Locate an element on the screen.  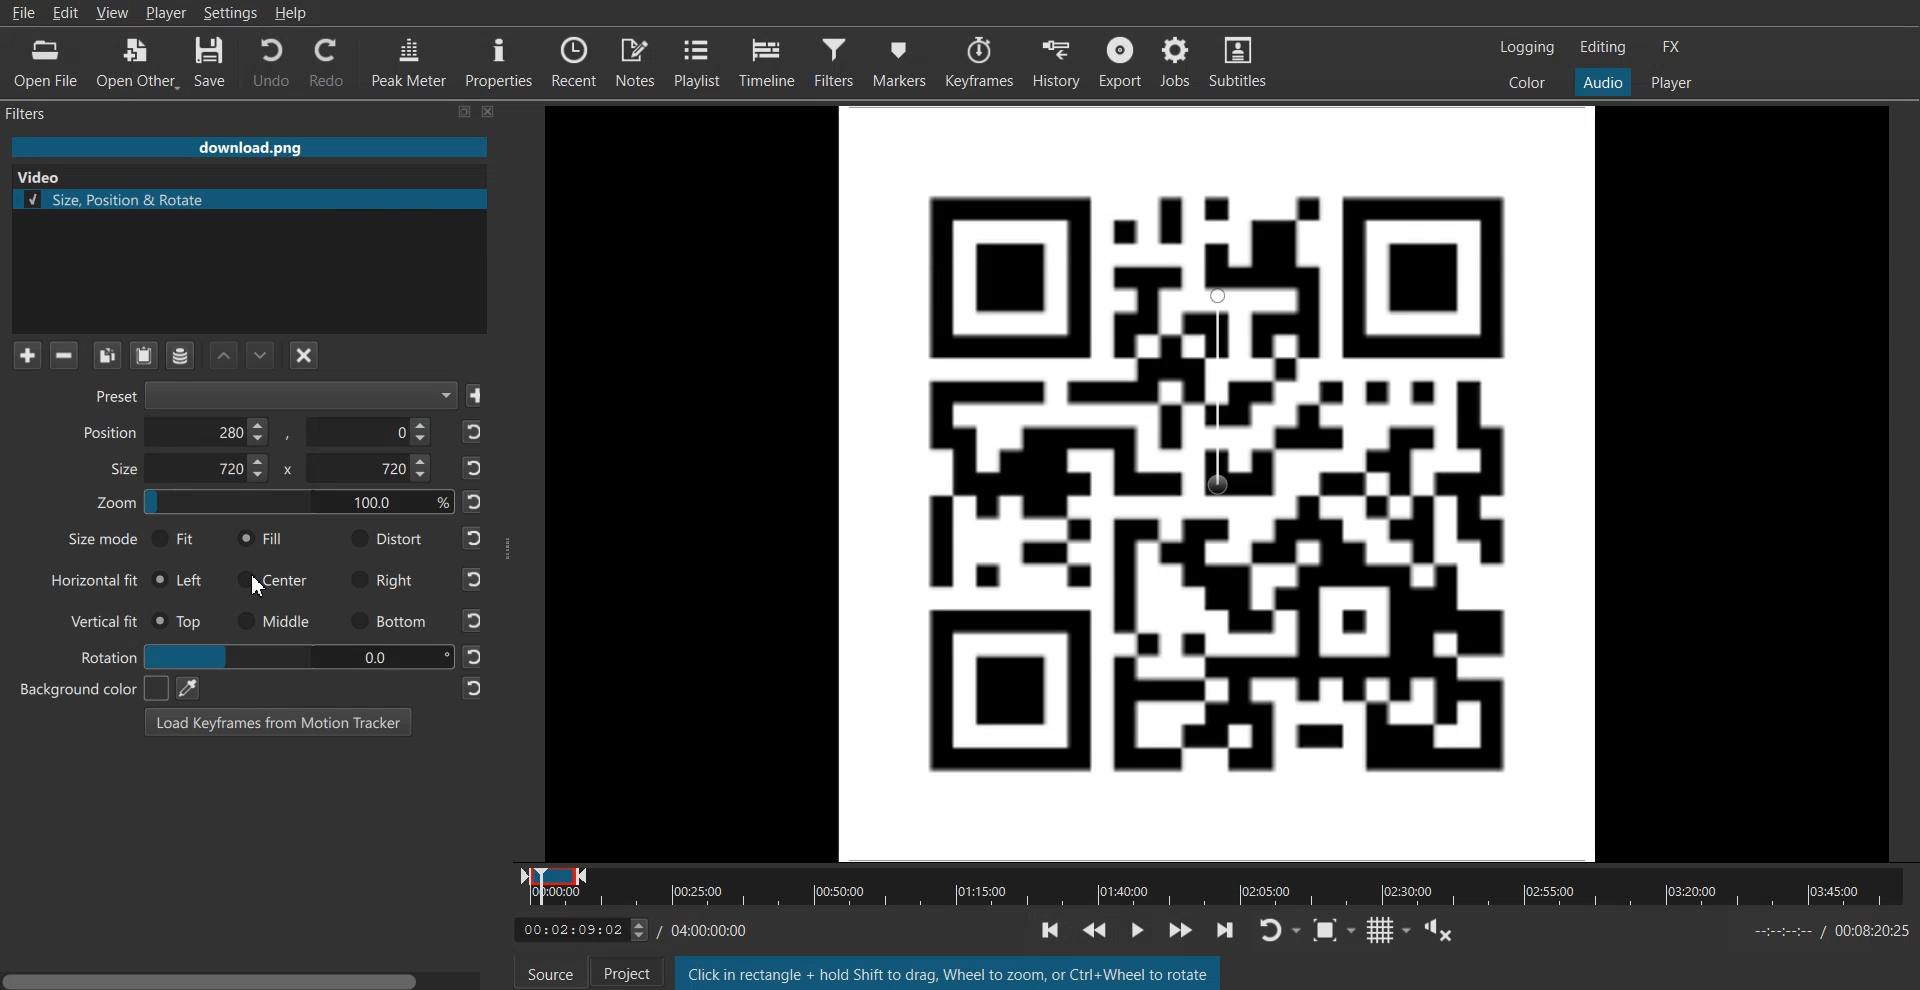
Show the volume control is located at coordinates (1446, 933).